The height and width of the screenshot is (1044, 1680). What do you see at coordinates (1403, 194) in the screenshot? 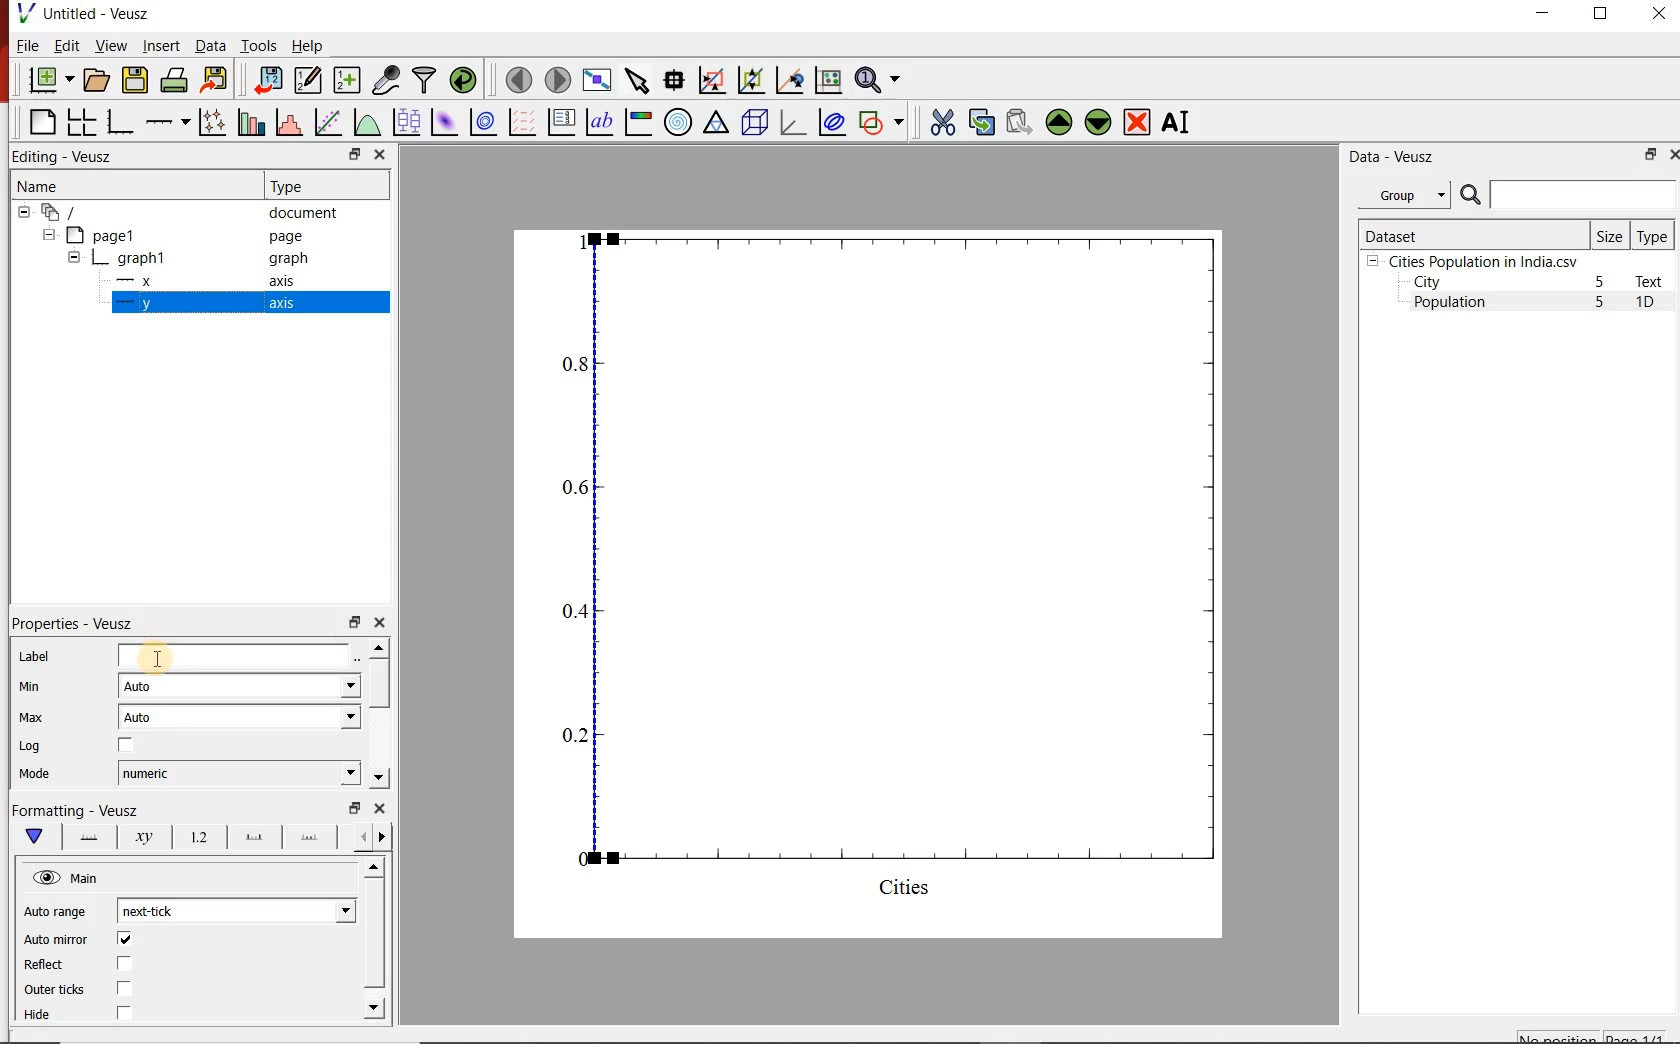
I see `Group datasets with property given` at bounding box center [1403, 194].